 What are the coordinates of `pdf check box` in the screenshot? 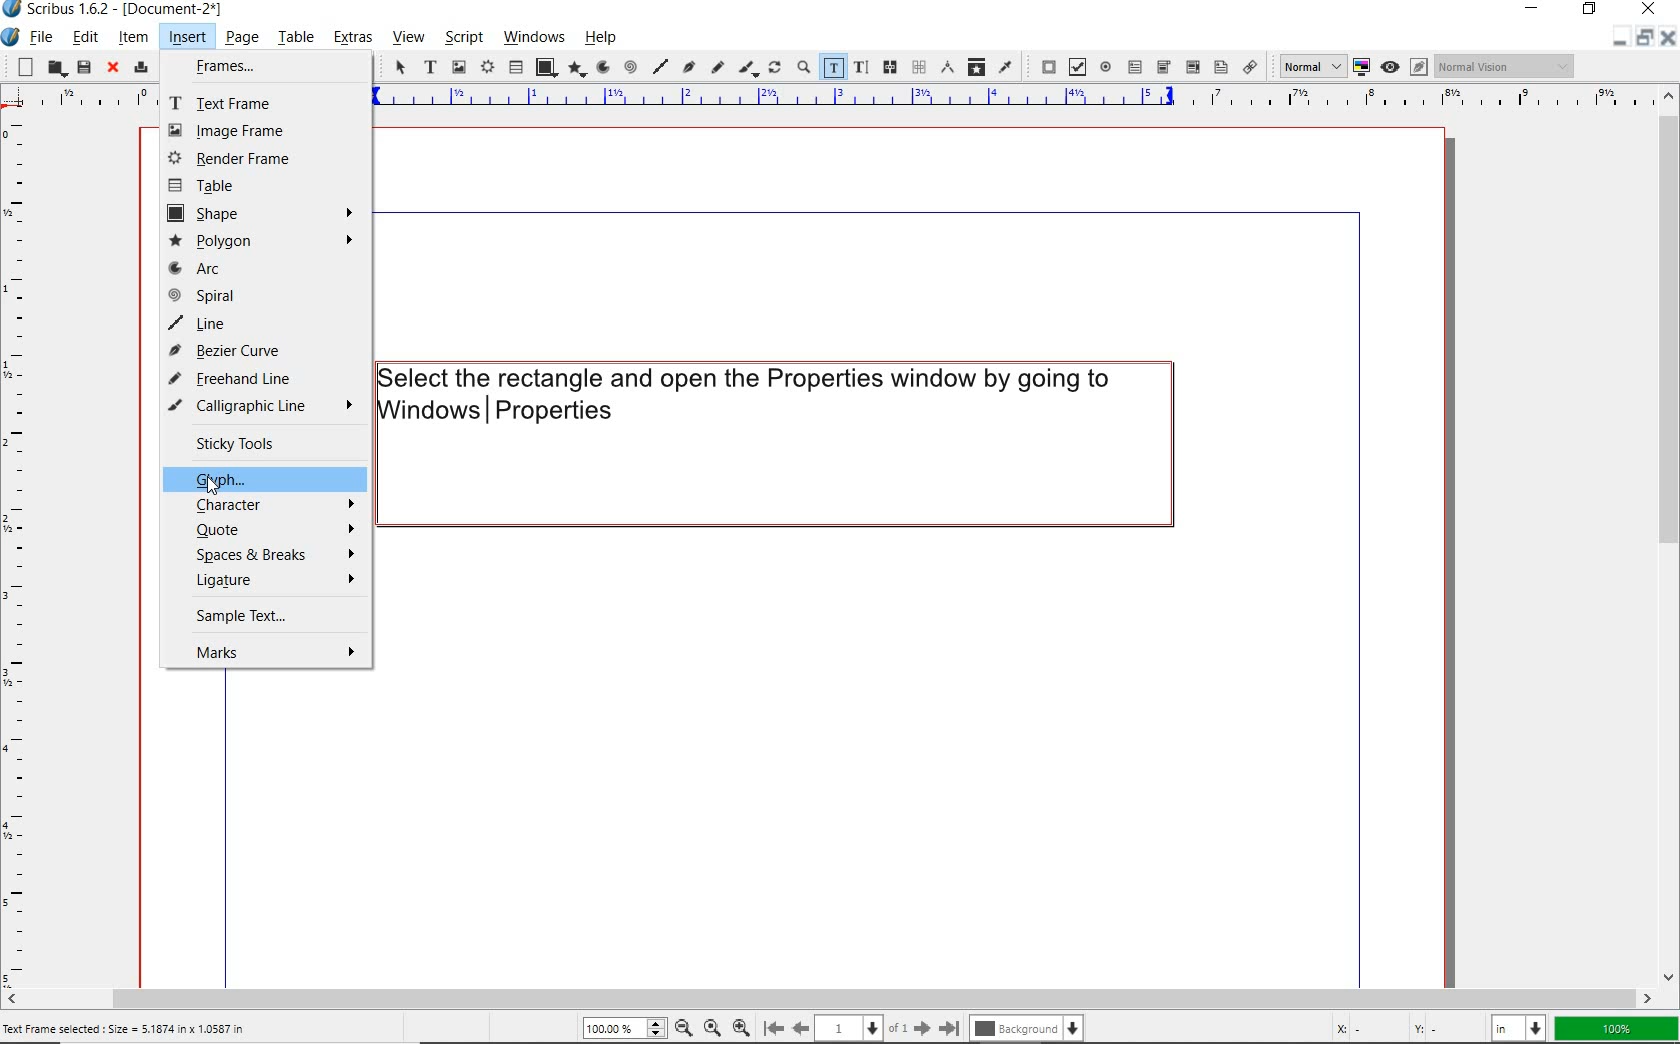 It's located at (1076, 66).